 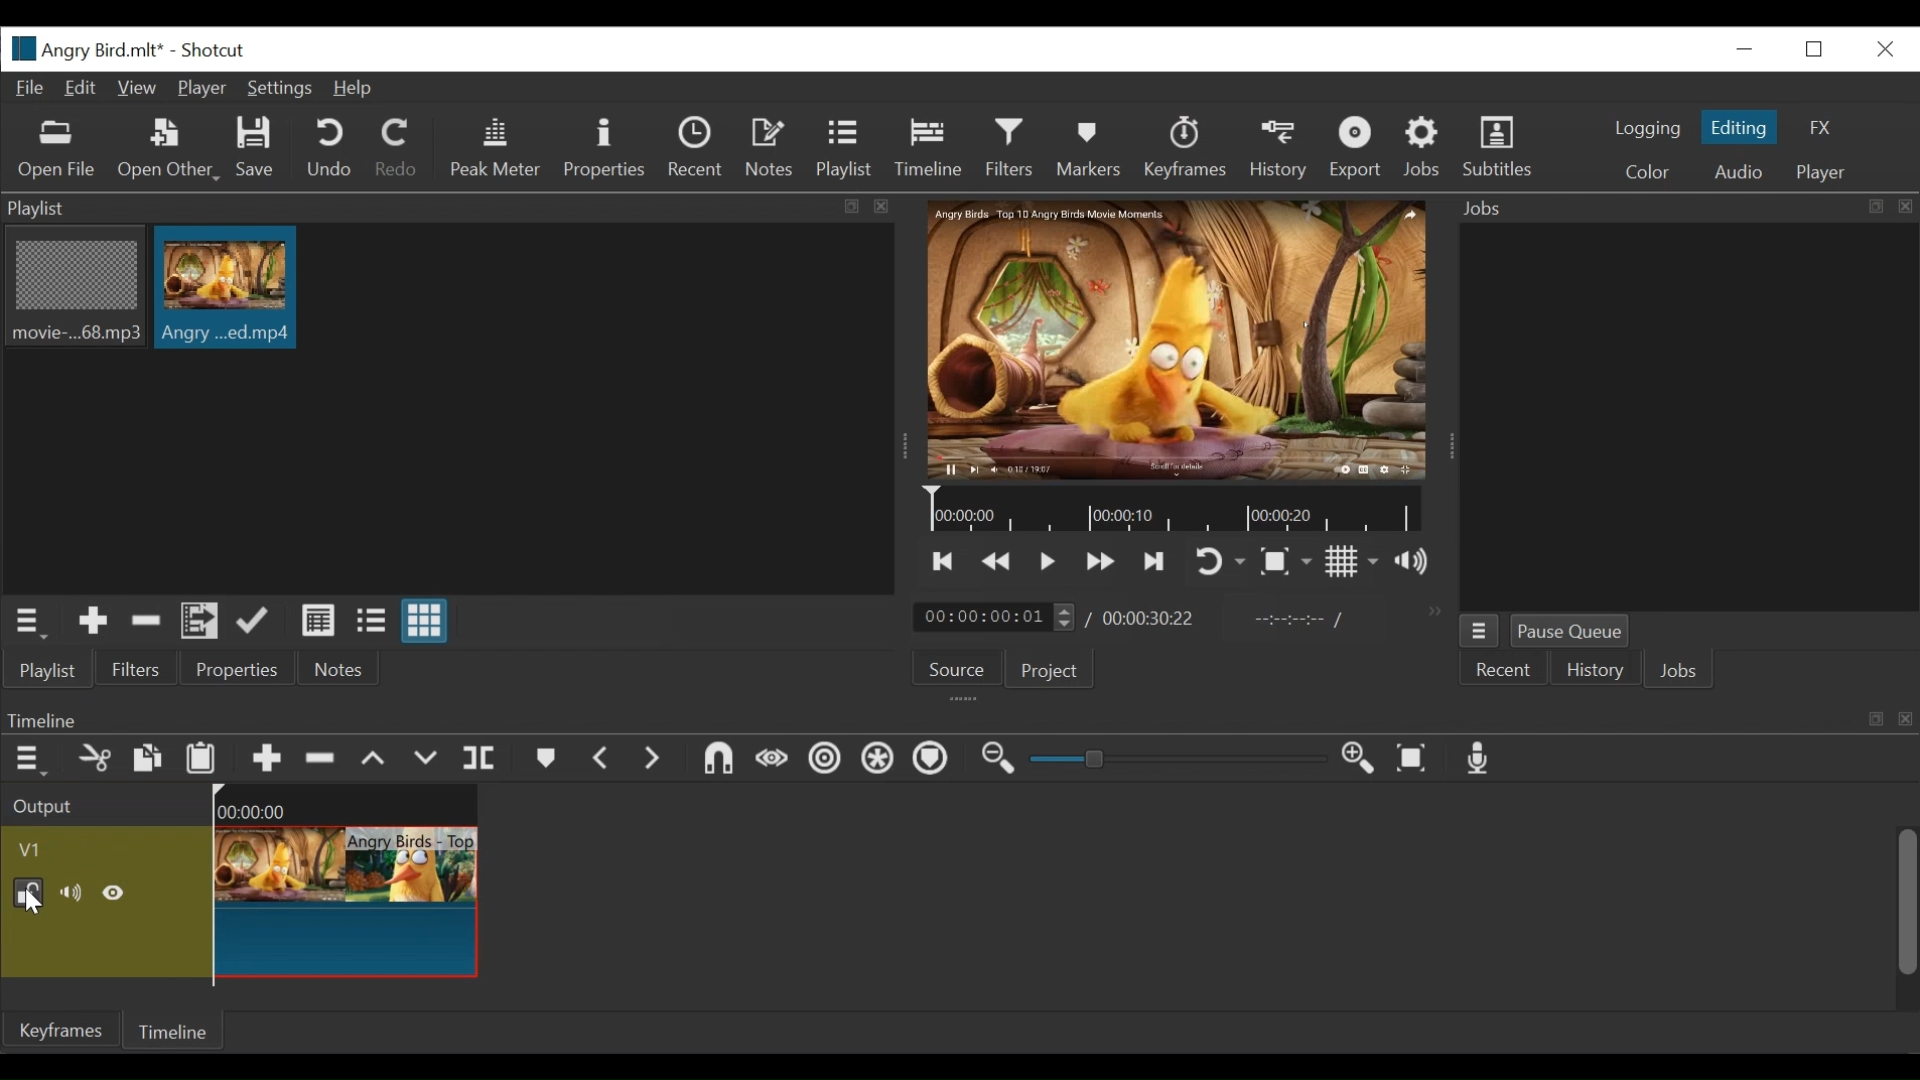 I want to click on Play quickly backward, so click(x=1000, y=563).